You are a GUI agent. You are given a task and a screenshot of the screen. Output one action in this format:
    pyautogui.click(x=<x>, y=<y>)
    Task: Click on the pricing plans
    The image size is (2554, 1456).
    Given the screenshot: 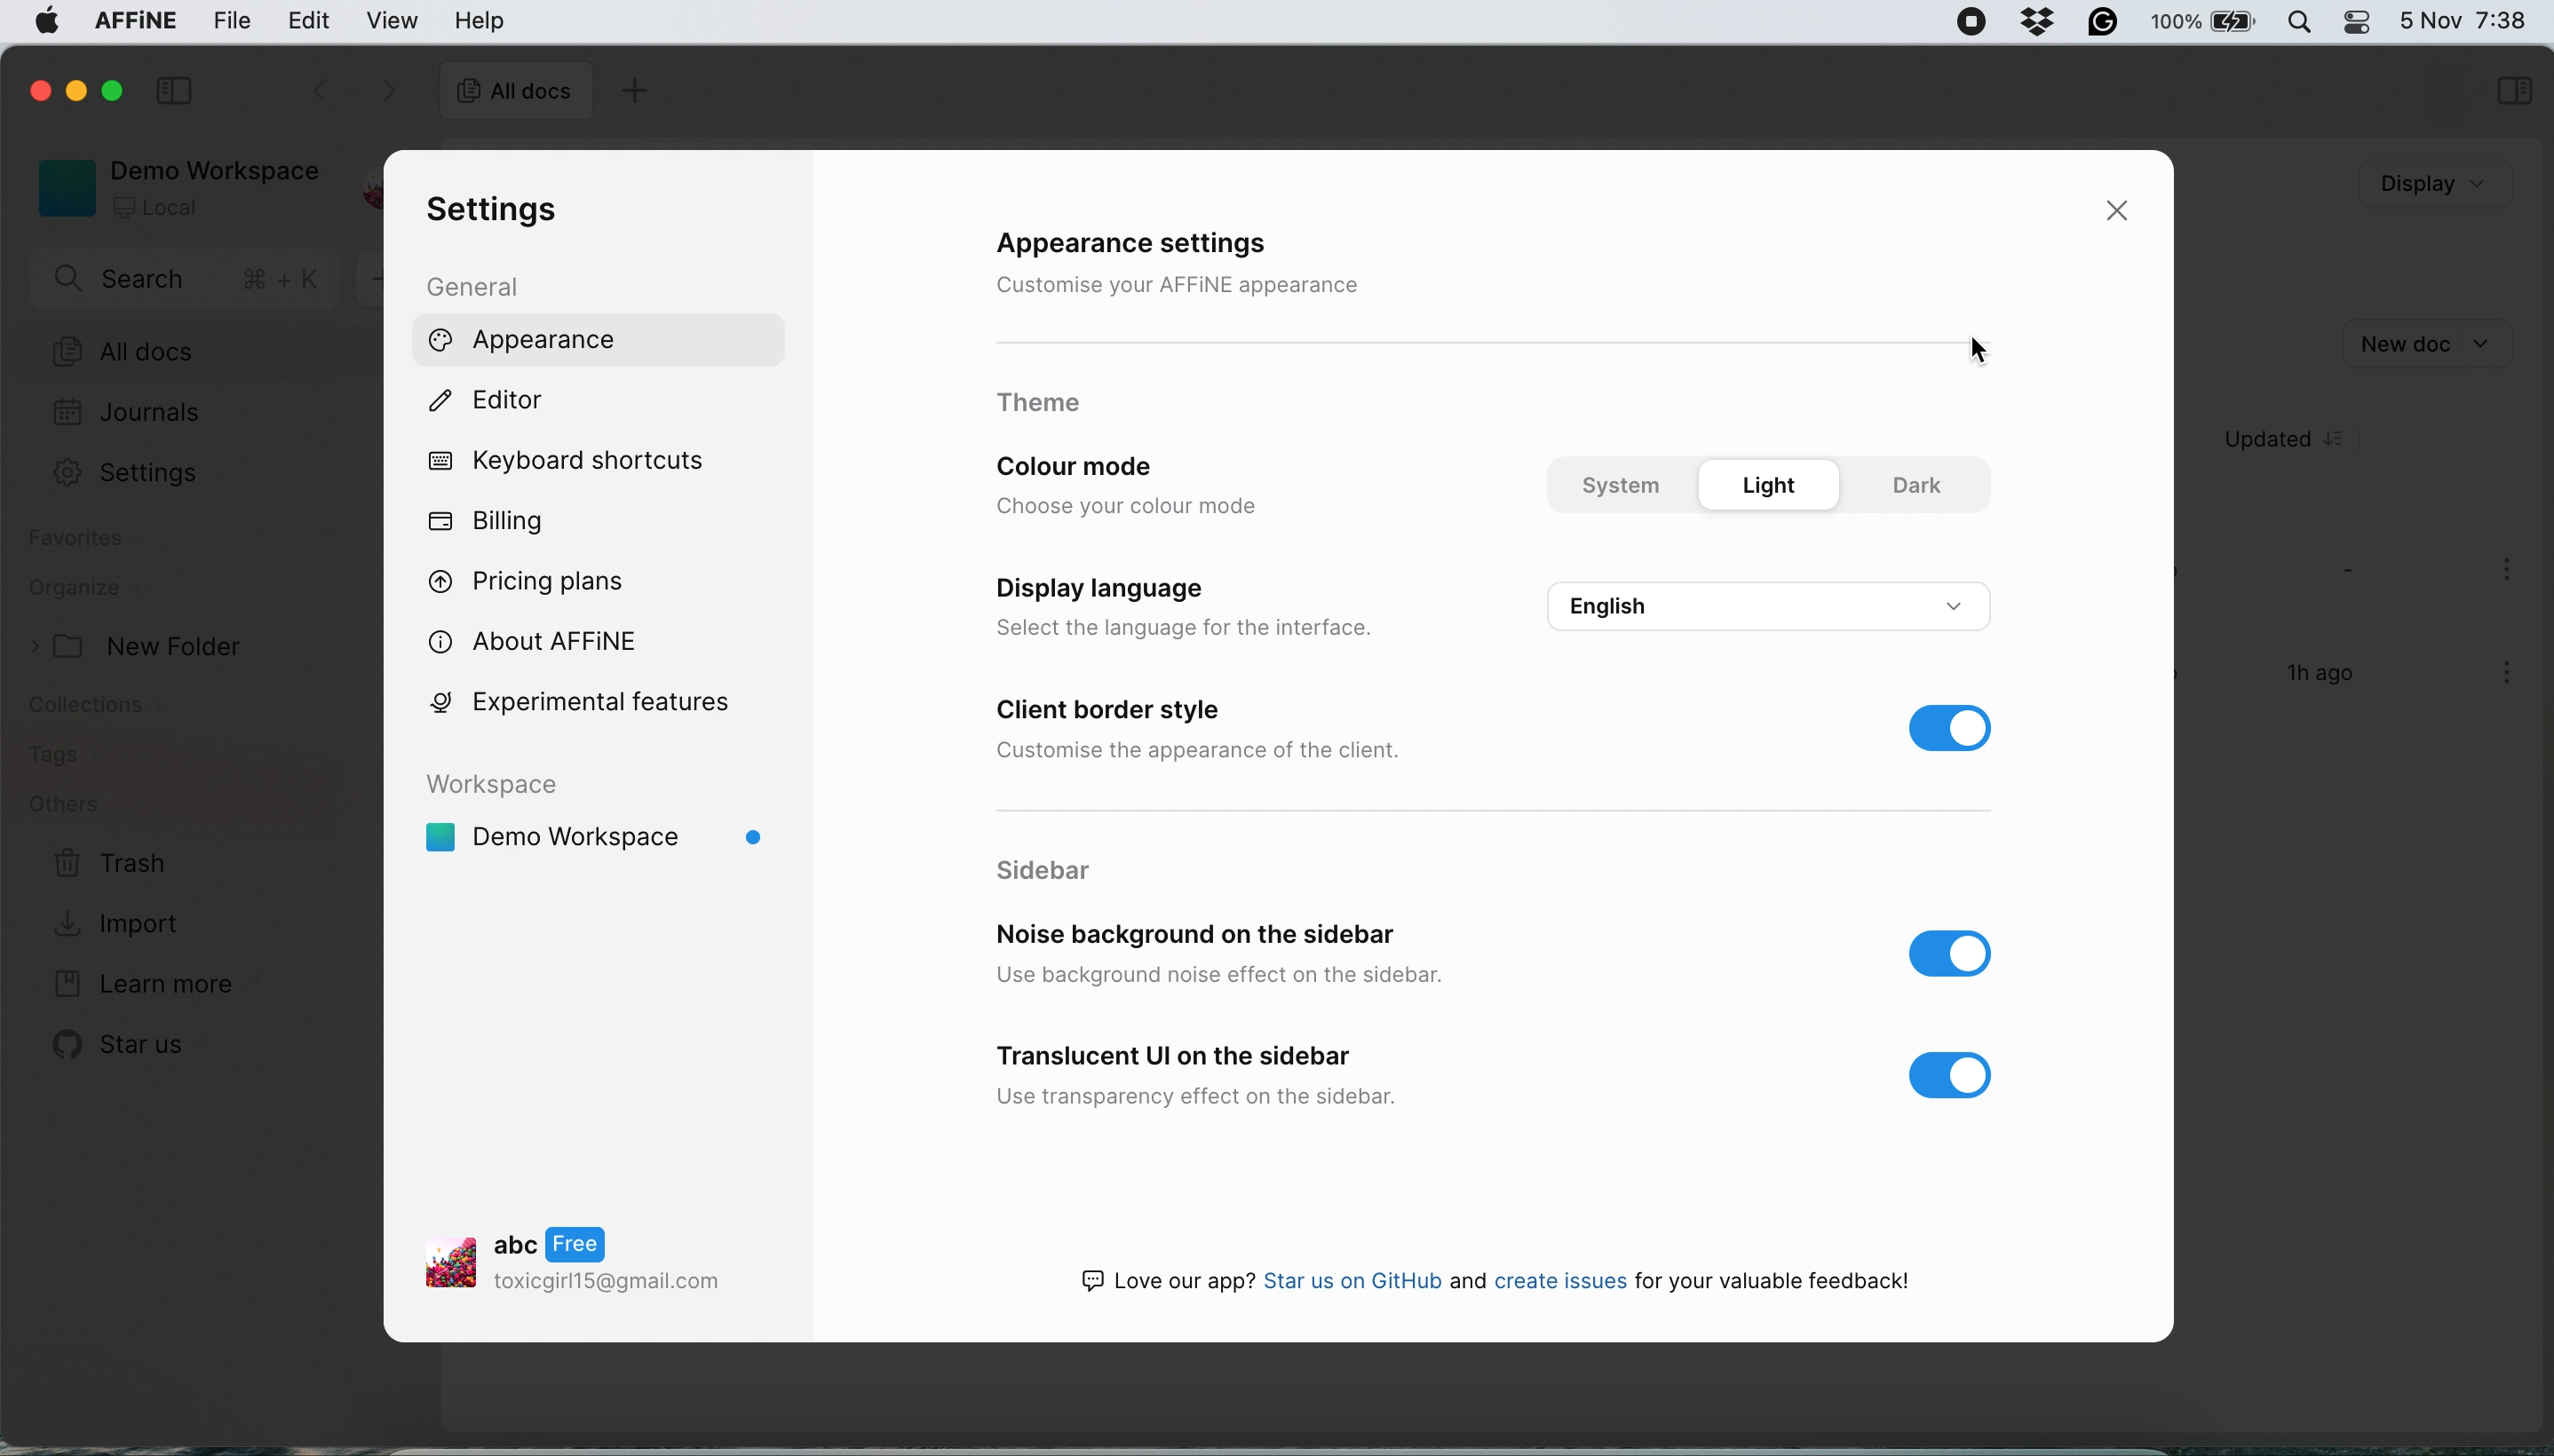 What is the action you would take?
    pyautogui.click(x=558, y=584)
    